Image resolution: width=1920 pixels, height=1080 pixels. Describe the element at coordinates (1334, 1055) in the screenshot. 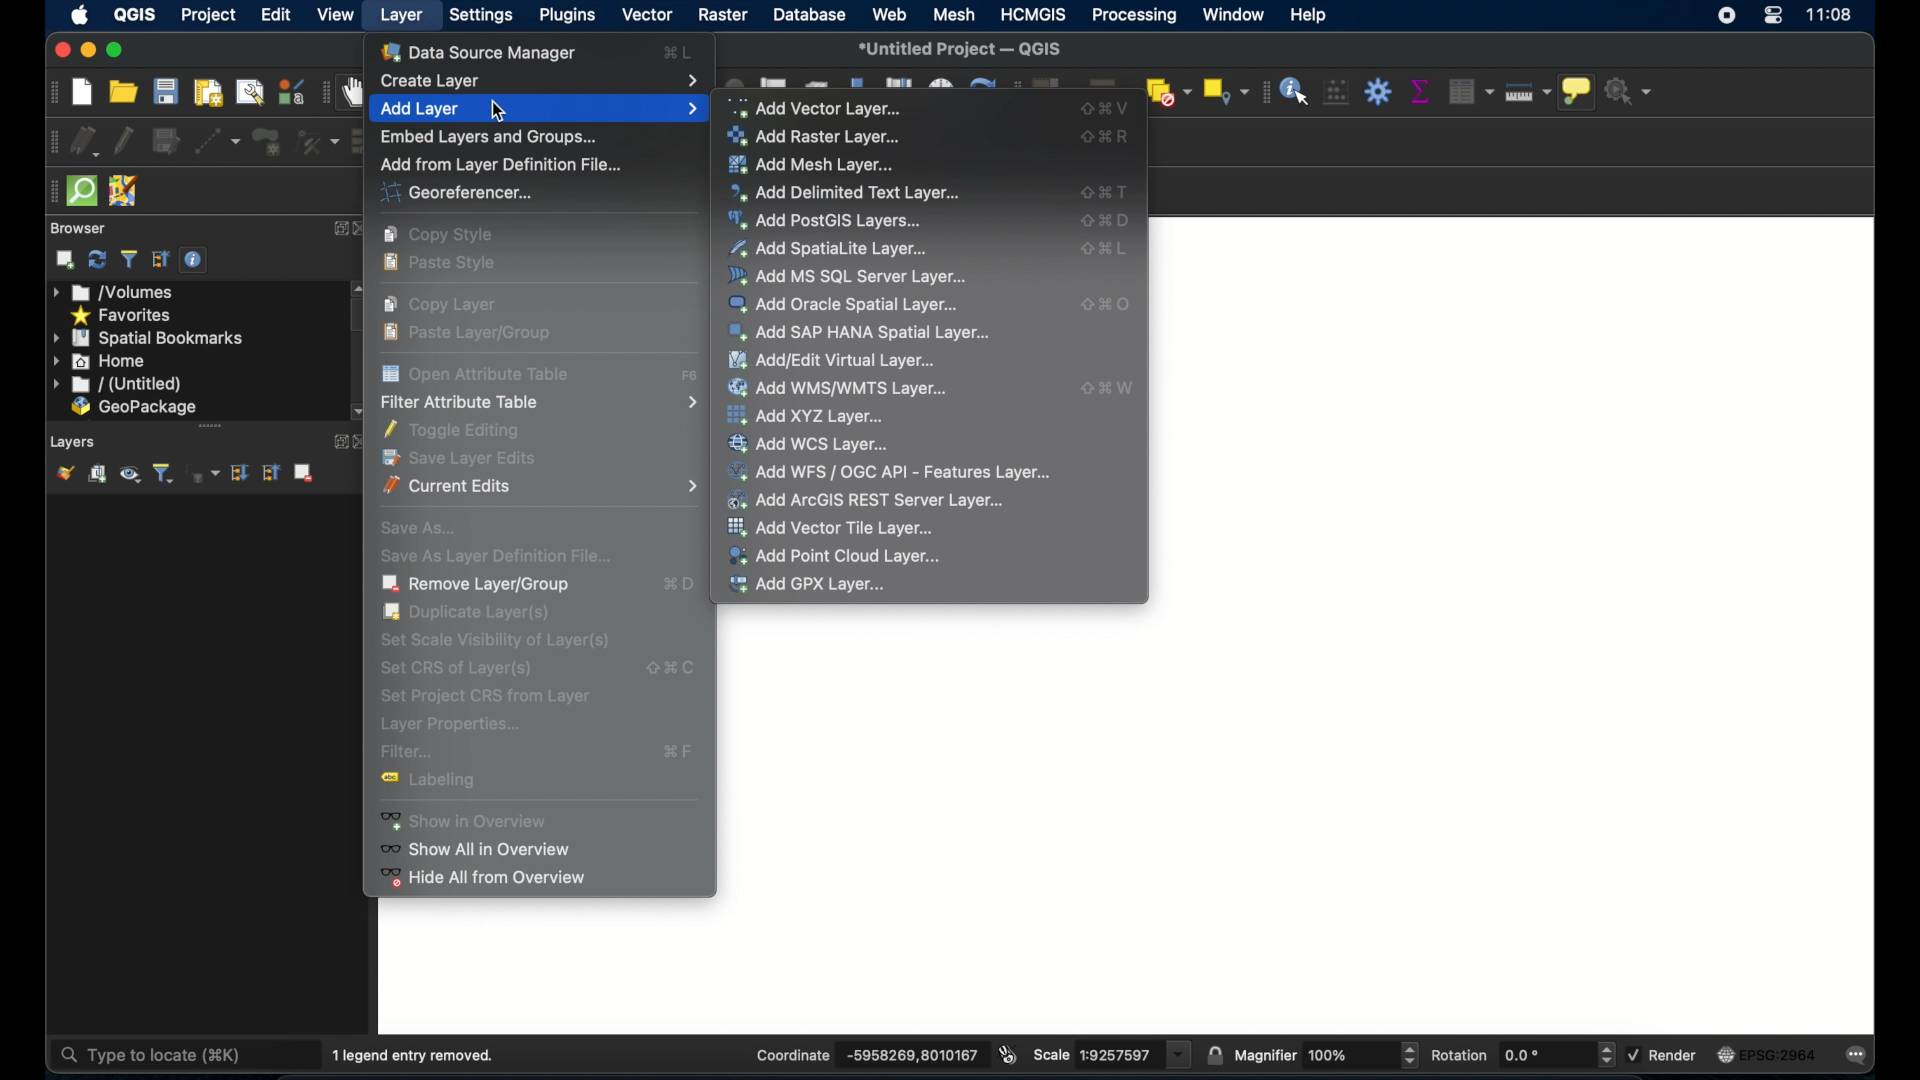

I see `` at that location.